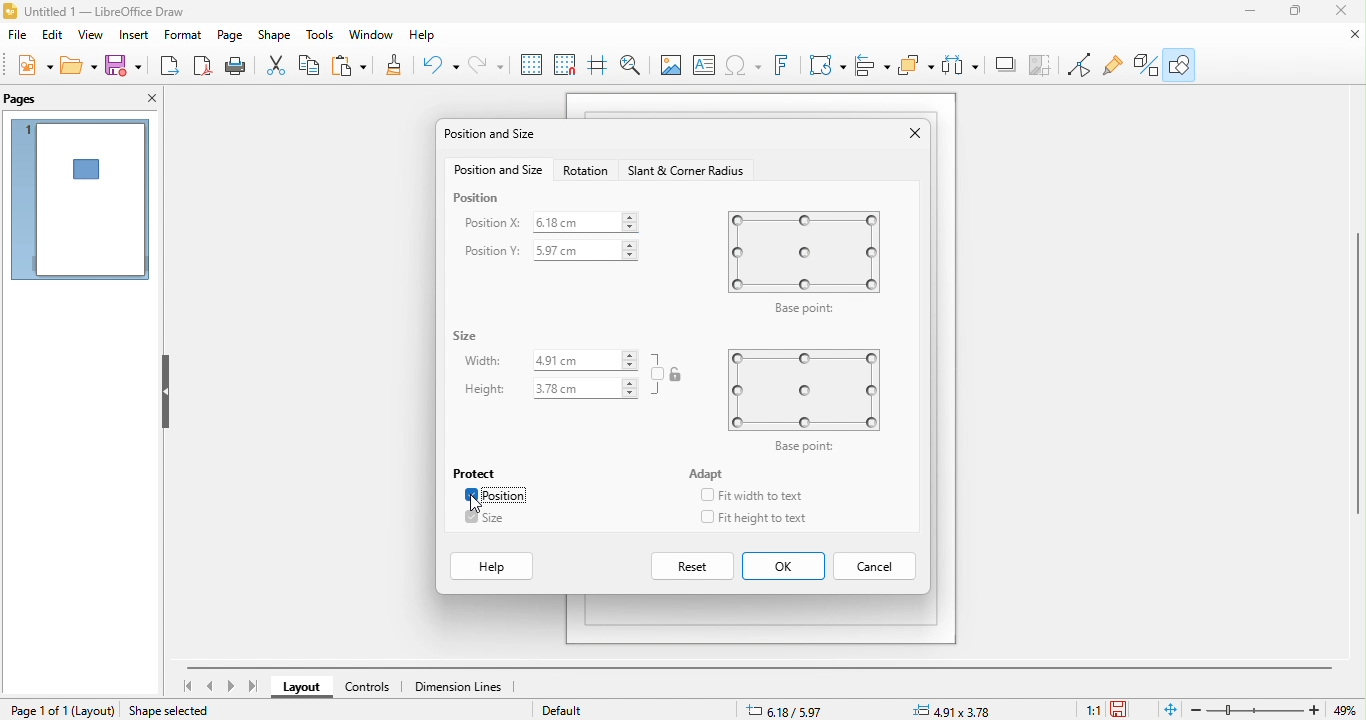  I want to click on position, so click(478, 197).